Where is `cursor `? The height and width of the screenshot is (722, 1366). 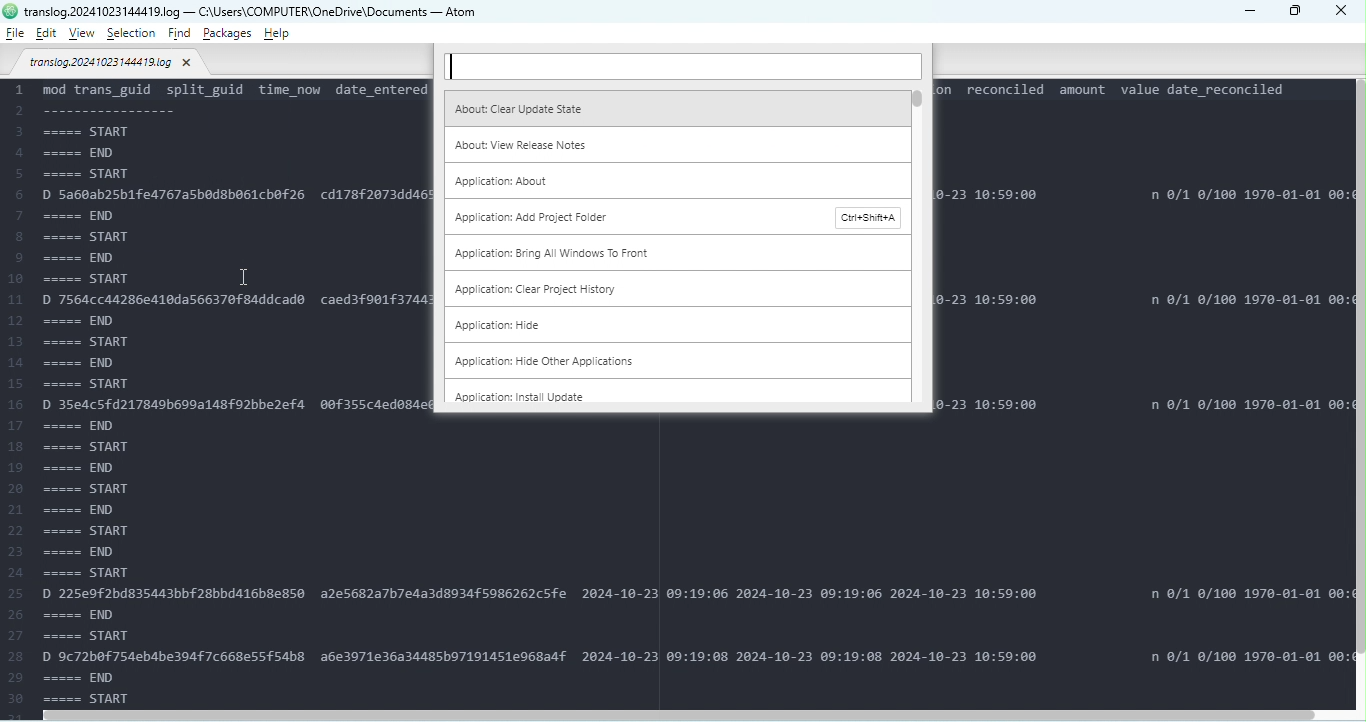
cursor  is located at coordinates (246, 276).